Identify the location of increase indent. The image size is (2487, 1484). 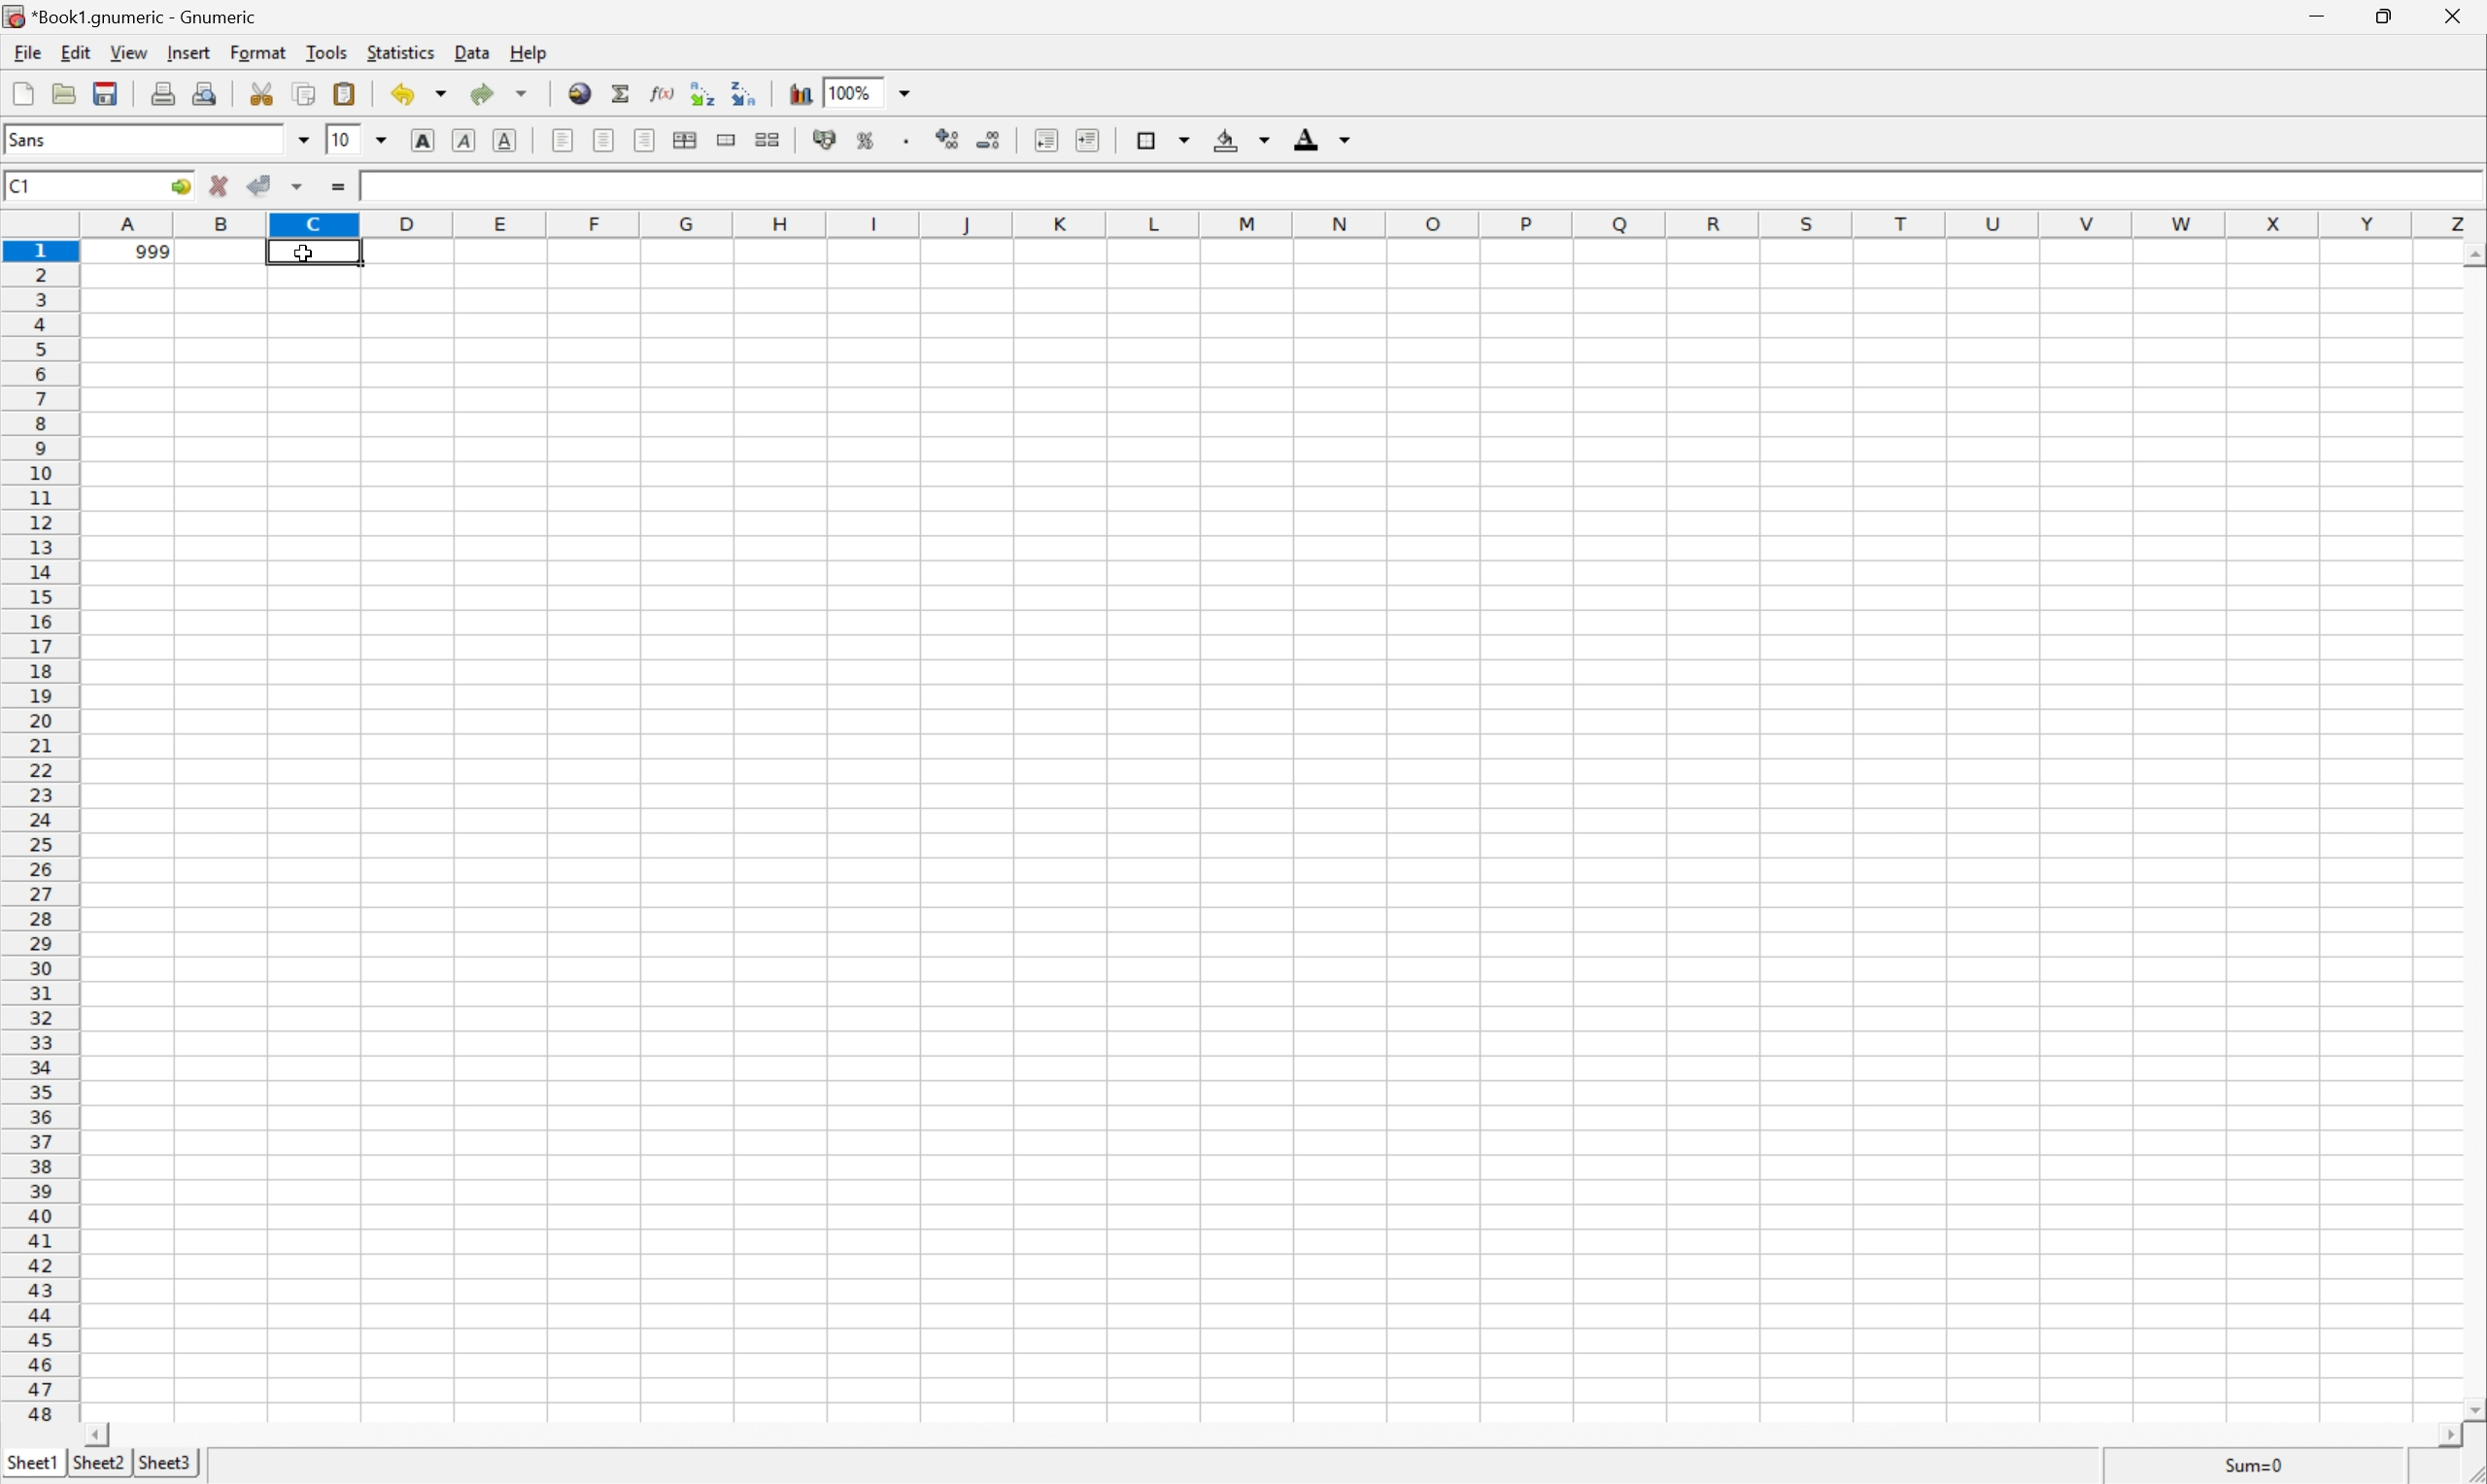
(1087, 139).